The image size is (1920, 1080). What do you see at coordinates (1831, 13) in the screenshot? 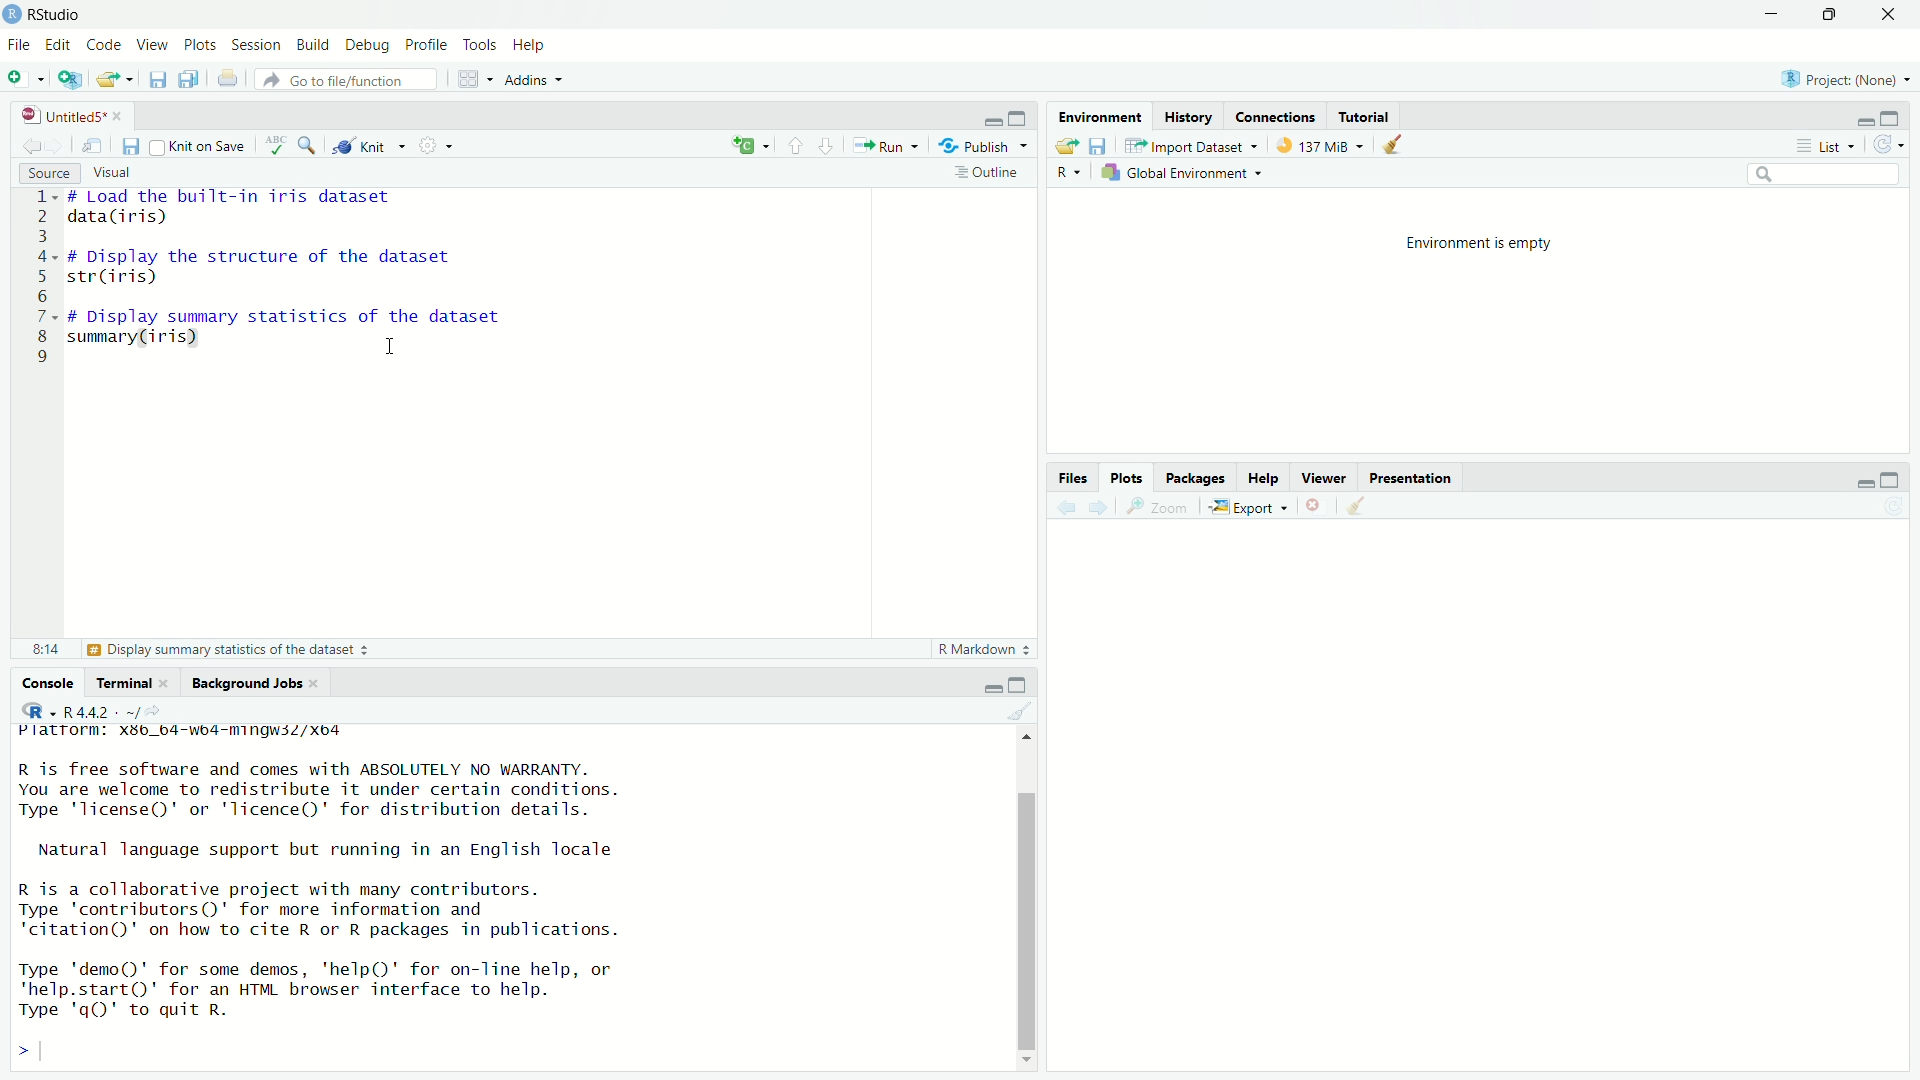
I see `Maximize` at bounding box center [1831, 13].